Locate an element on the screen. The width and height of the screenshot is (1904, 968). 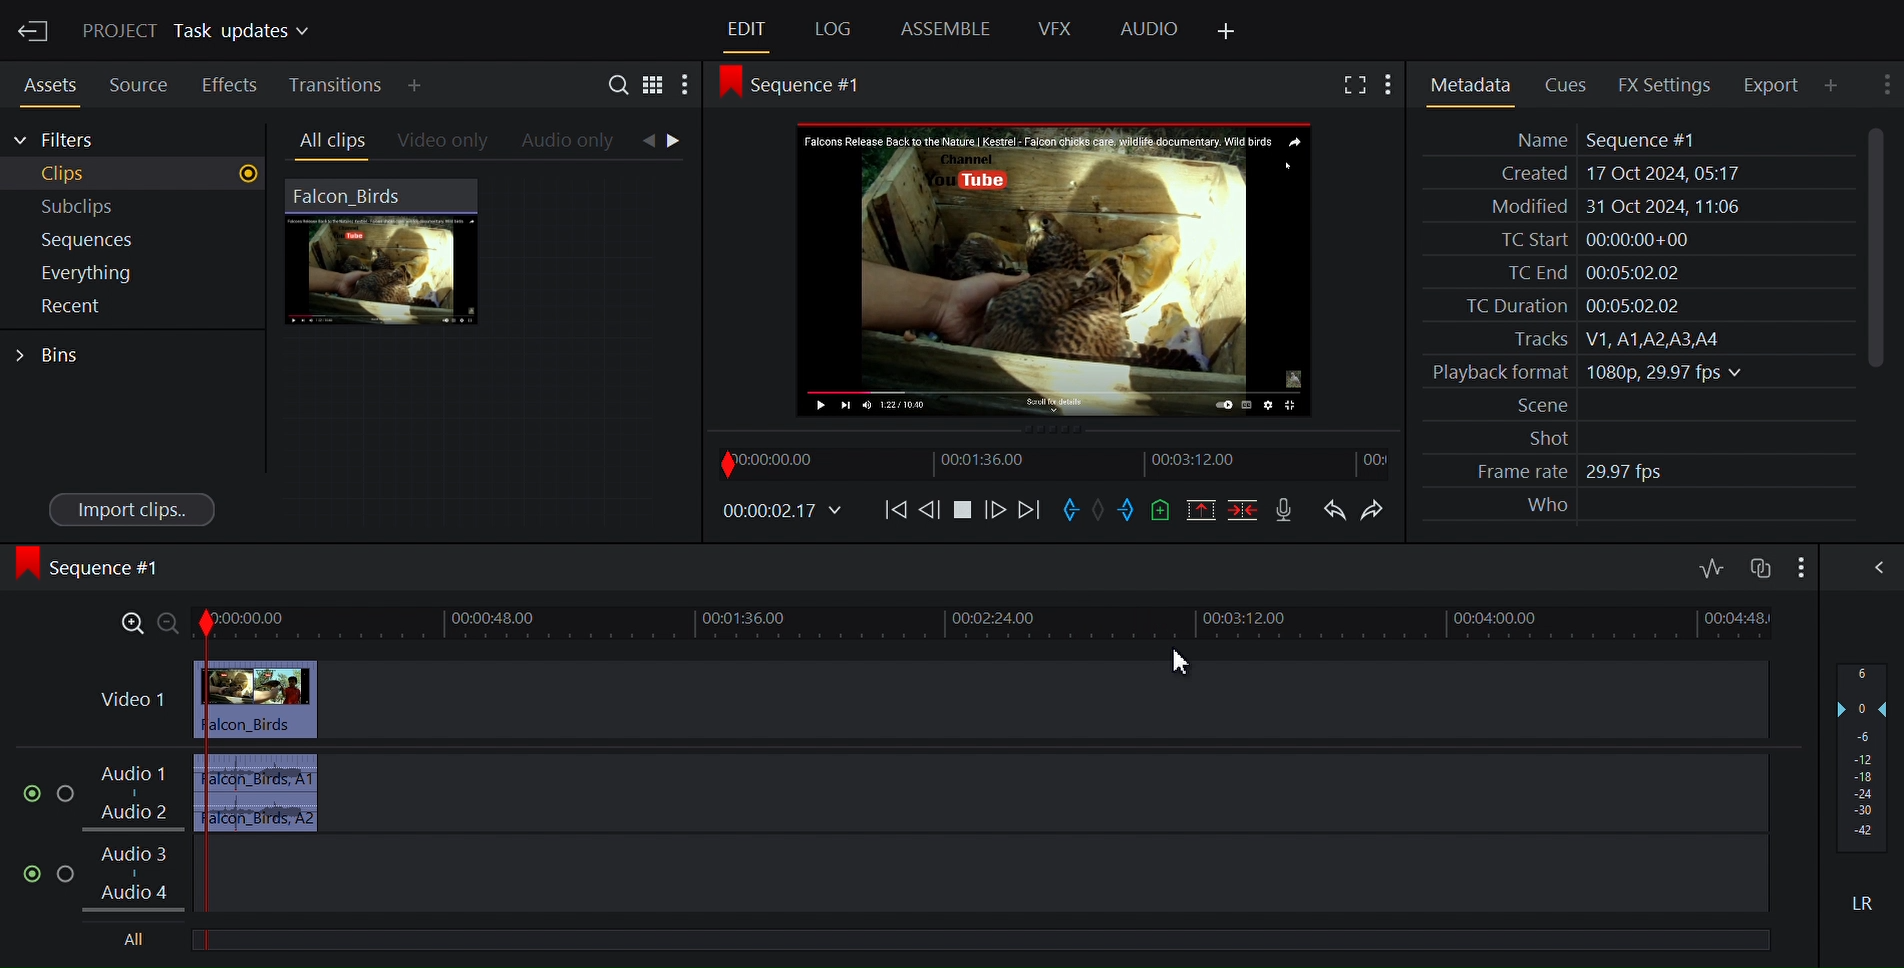
All clips is located at coordinates (327, 141).